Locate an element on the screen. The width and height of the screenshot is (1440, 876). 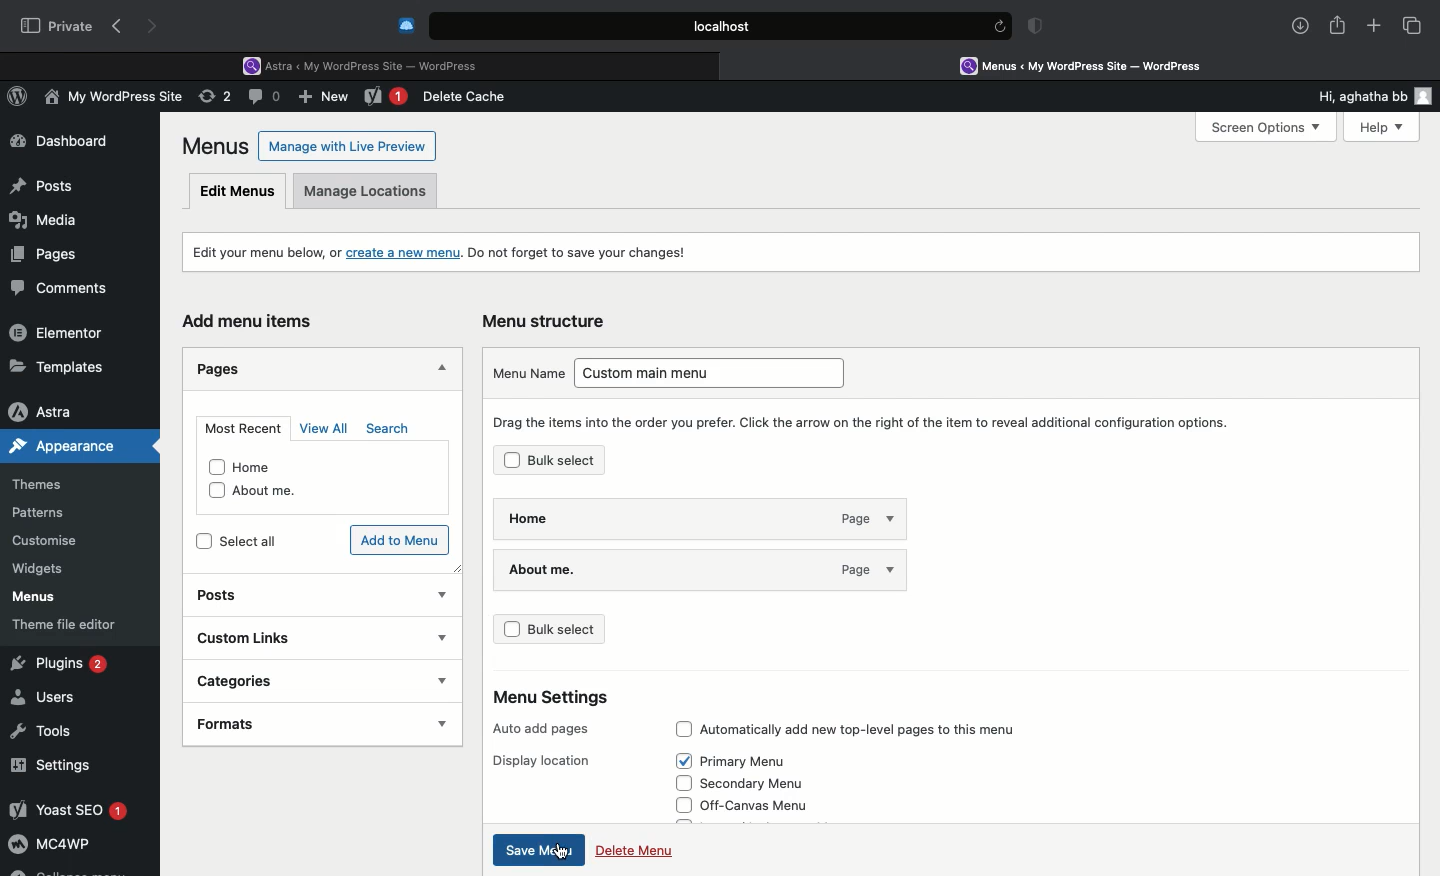
Add new tab is located at coordinates (1374, 29).